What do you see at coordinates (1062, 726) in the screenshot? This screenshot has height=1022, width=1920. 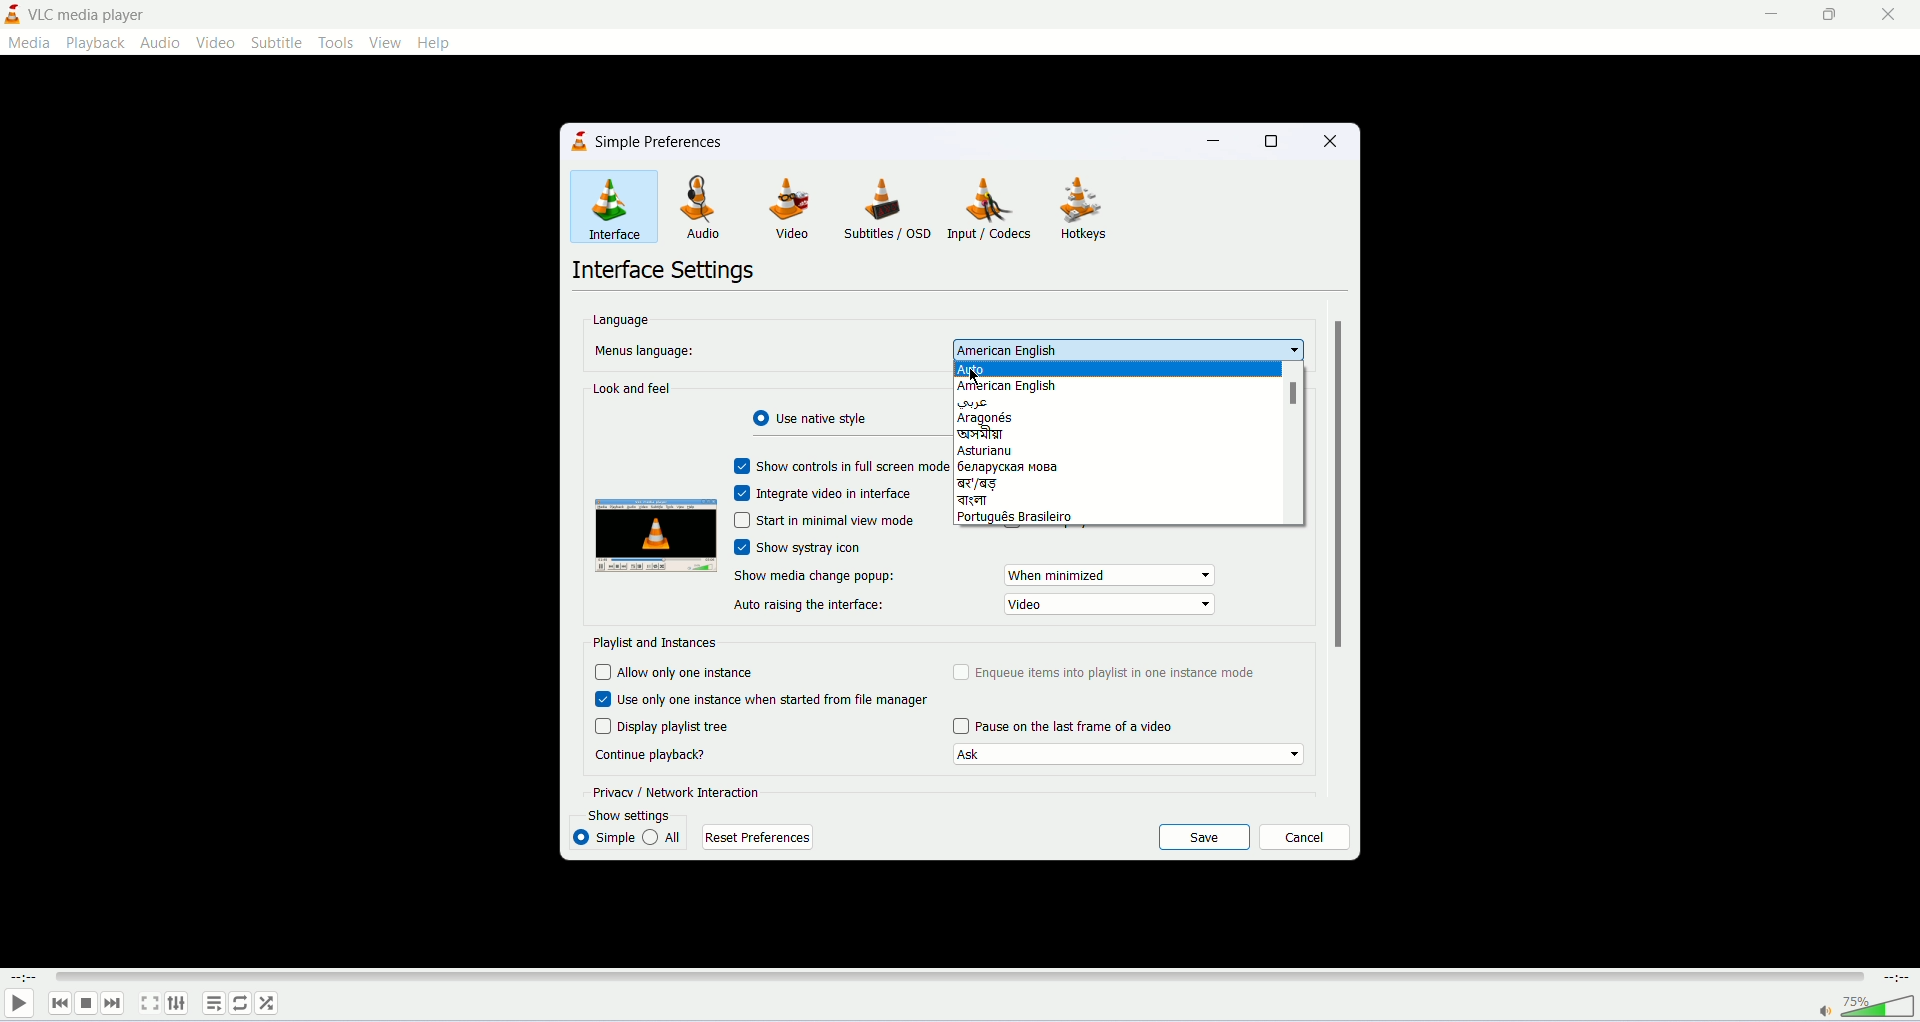 I see `pause on last frame of a video` at bounding box center [1062, 726].